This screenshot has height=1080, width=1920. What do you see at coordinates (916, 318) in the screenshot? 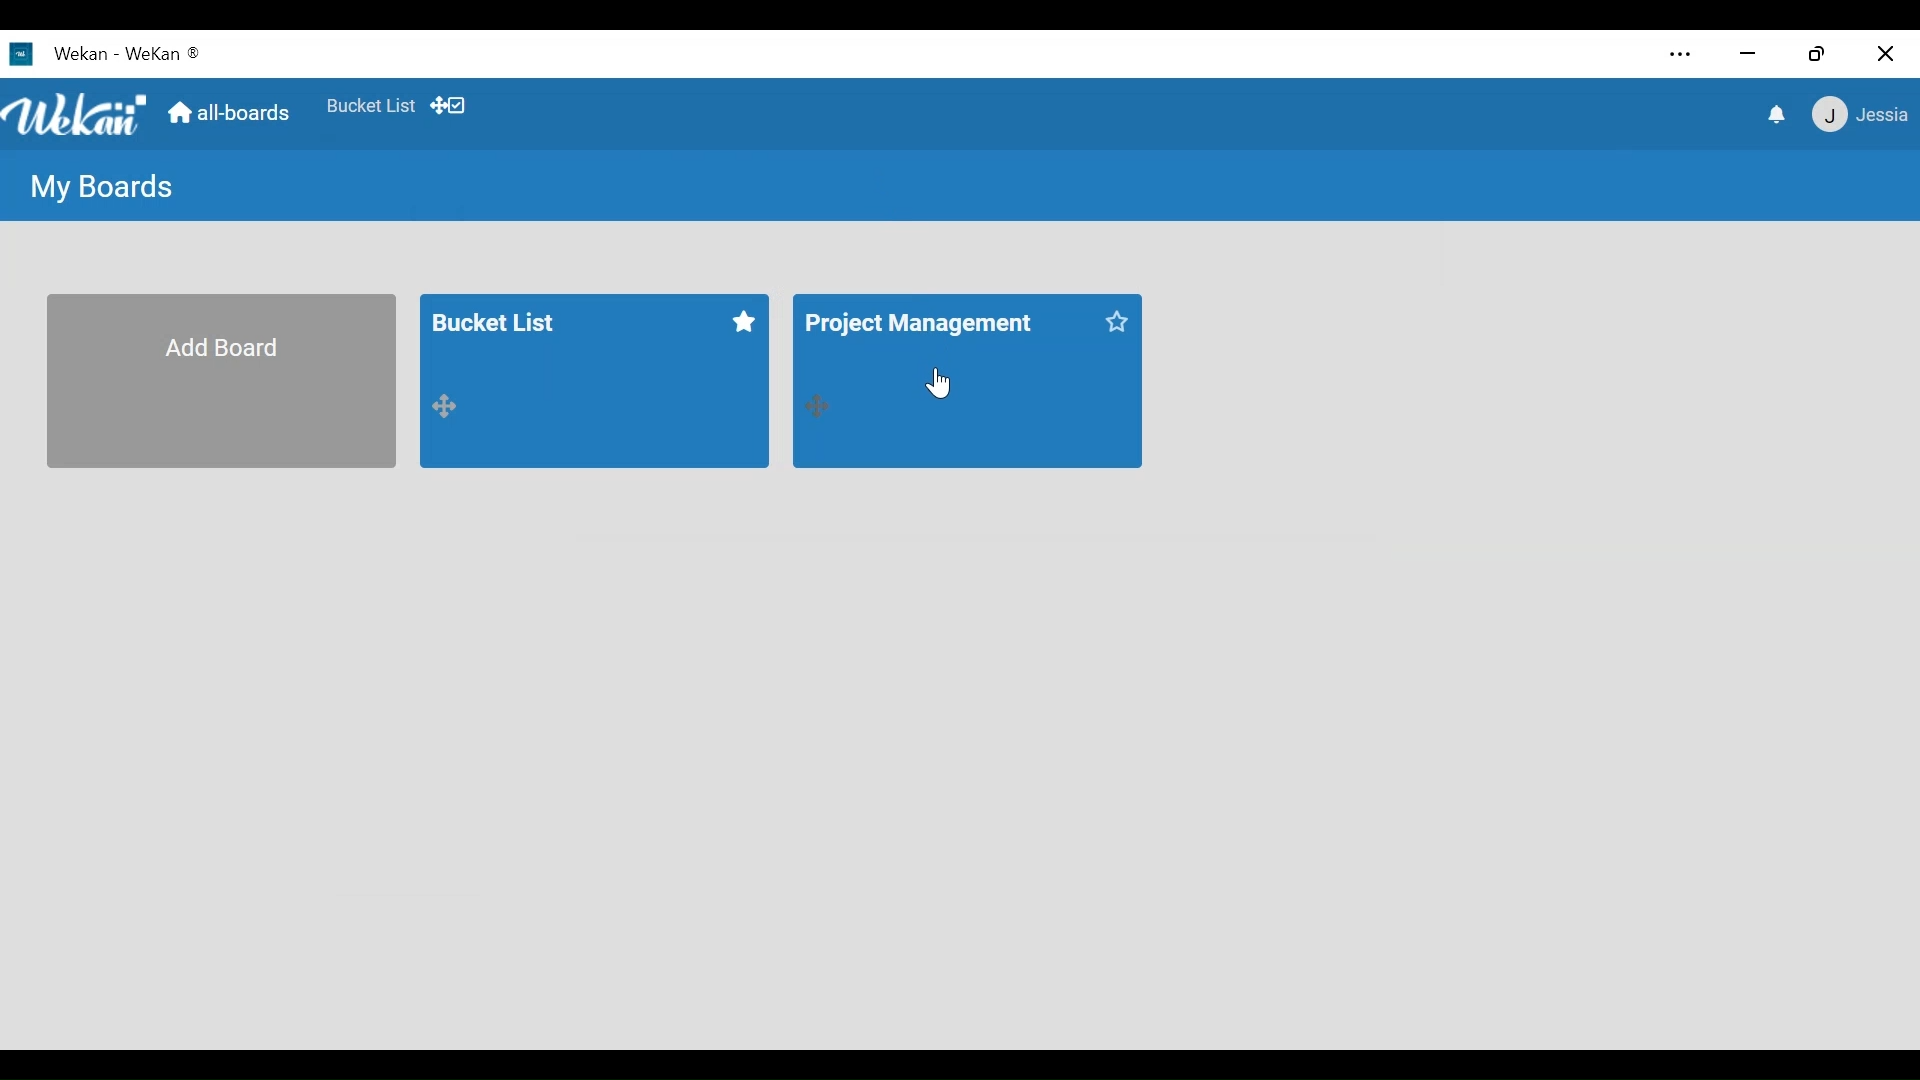
I see `project management` at bounding box center [916, 318].